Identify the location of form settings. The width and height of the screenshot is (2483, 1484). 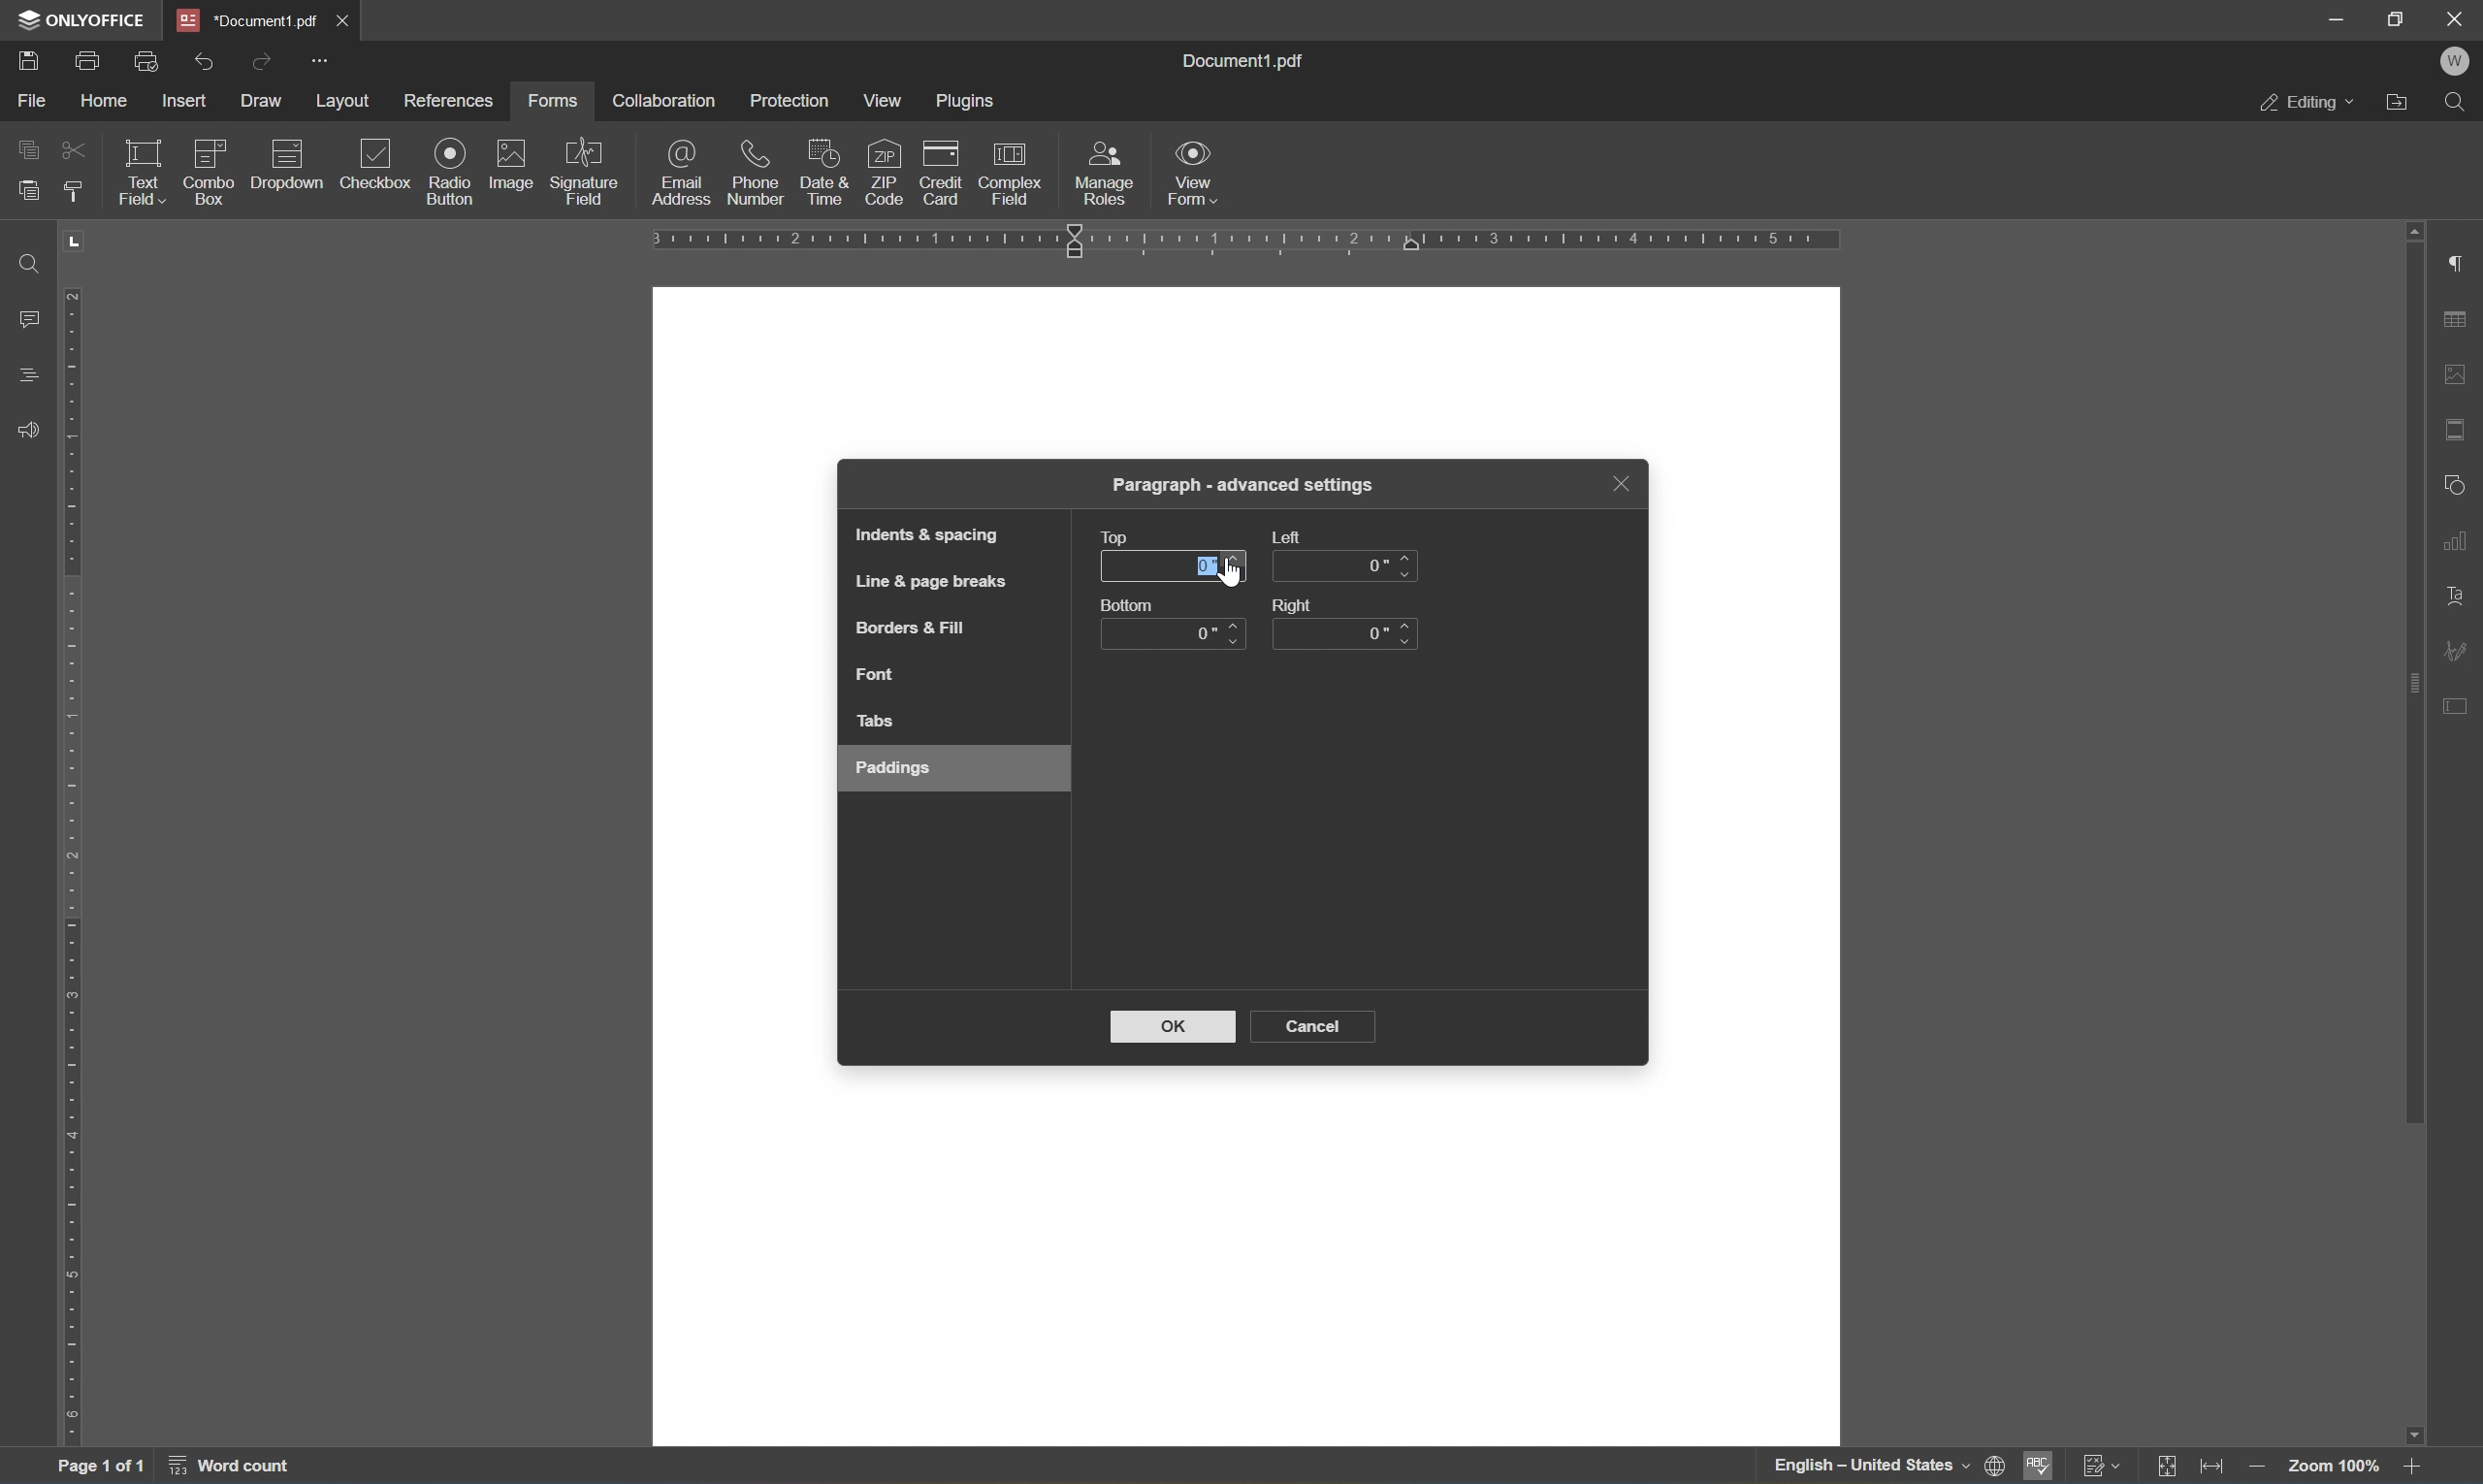
(2461, 704).